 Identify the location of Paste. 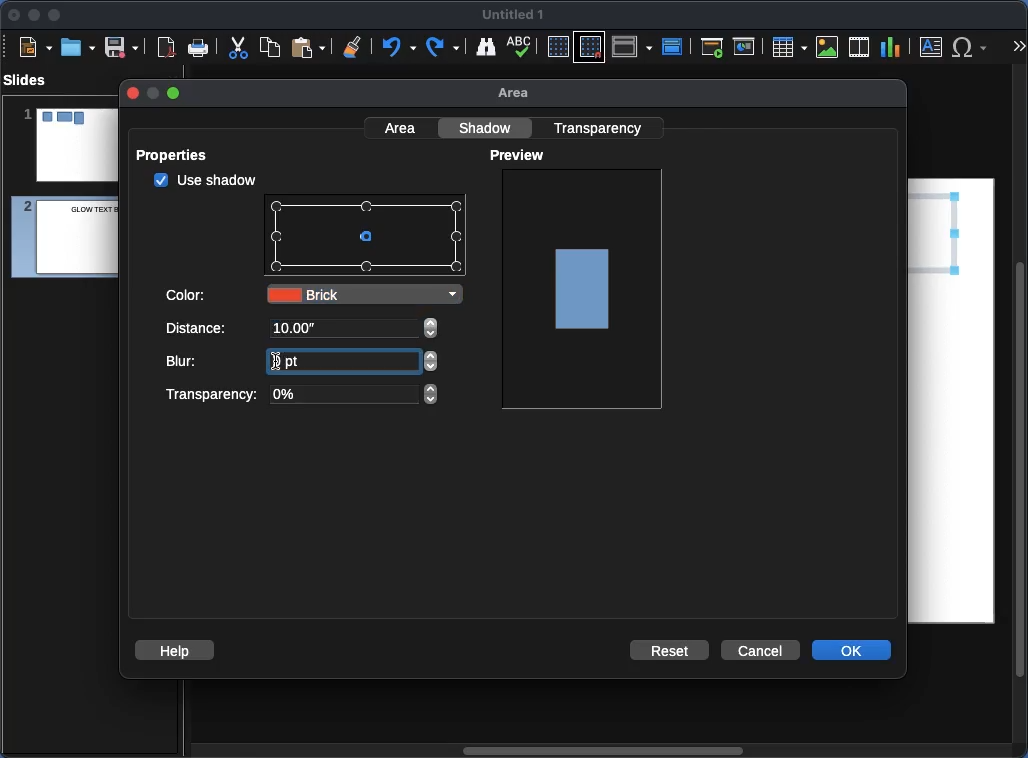
(308, 46).